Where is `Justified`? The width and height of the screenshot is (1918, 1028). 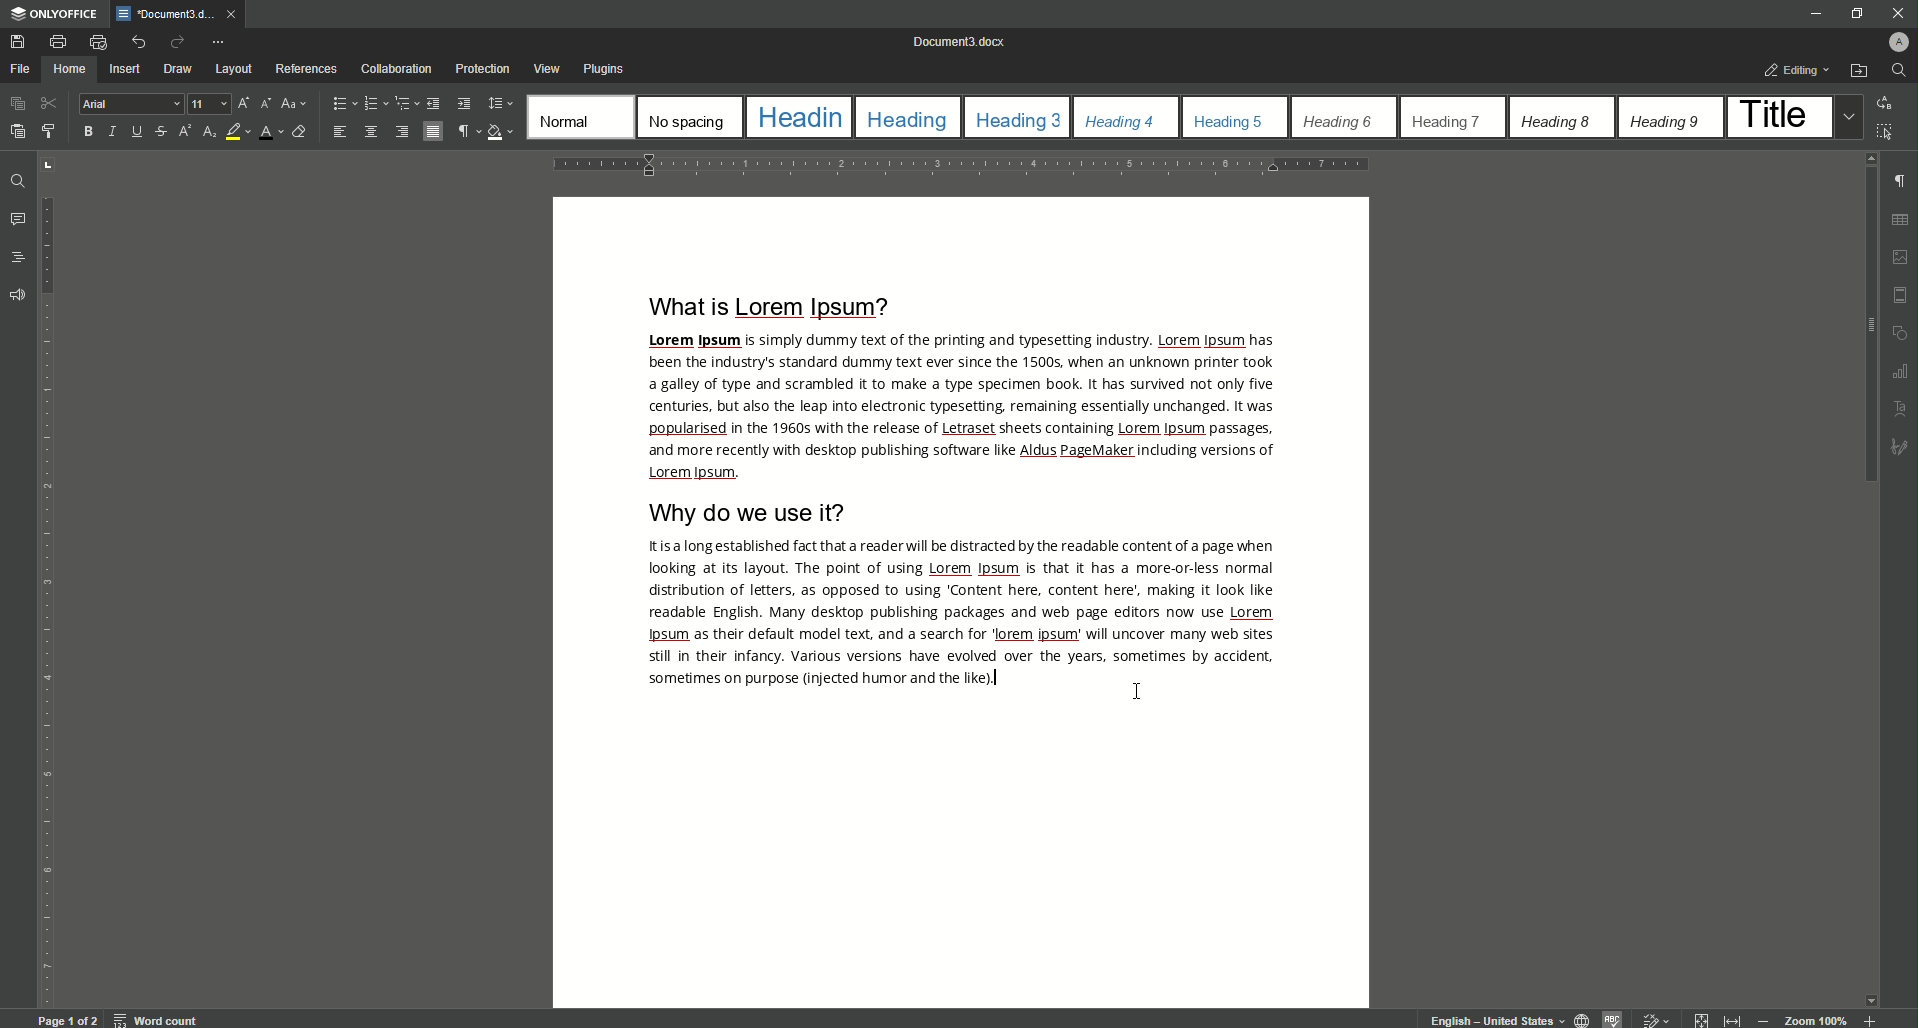
Justified is located at coordinates (432, 132).